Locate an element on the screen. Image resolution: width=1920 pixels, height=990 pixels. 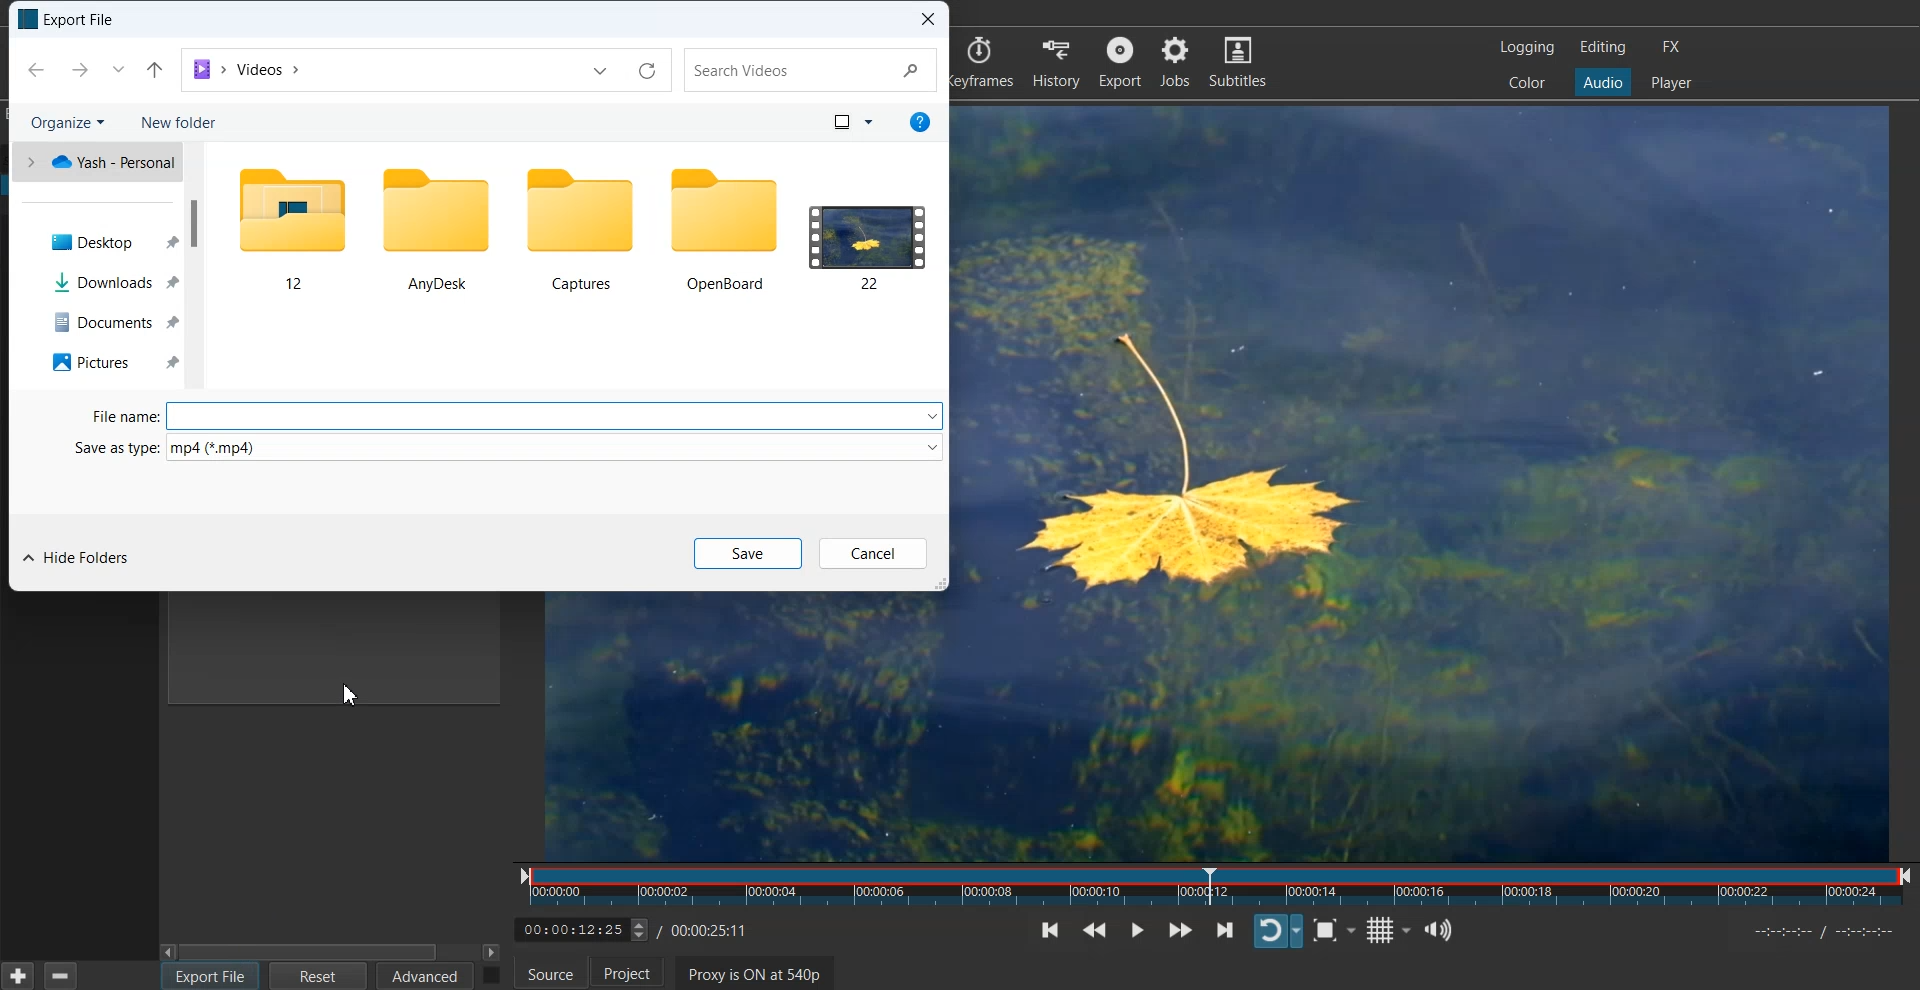
Jobs is located at coordinates (1176, 62).